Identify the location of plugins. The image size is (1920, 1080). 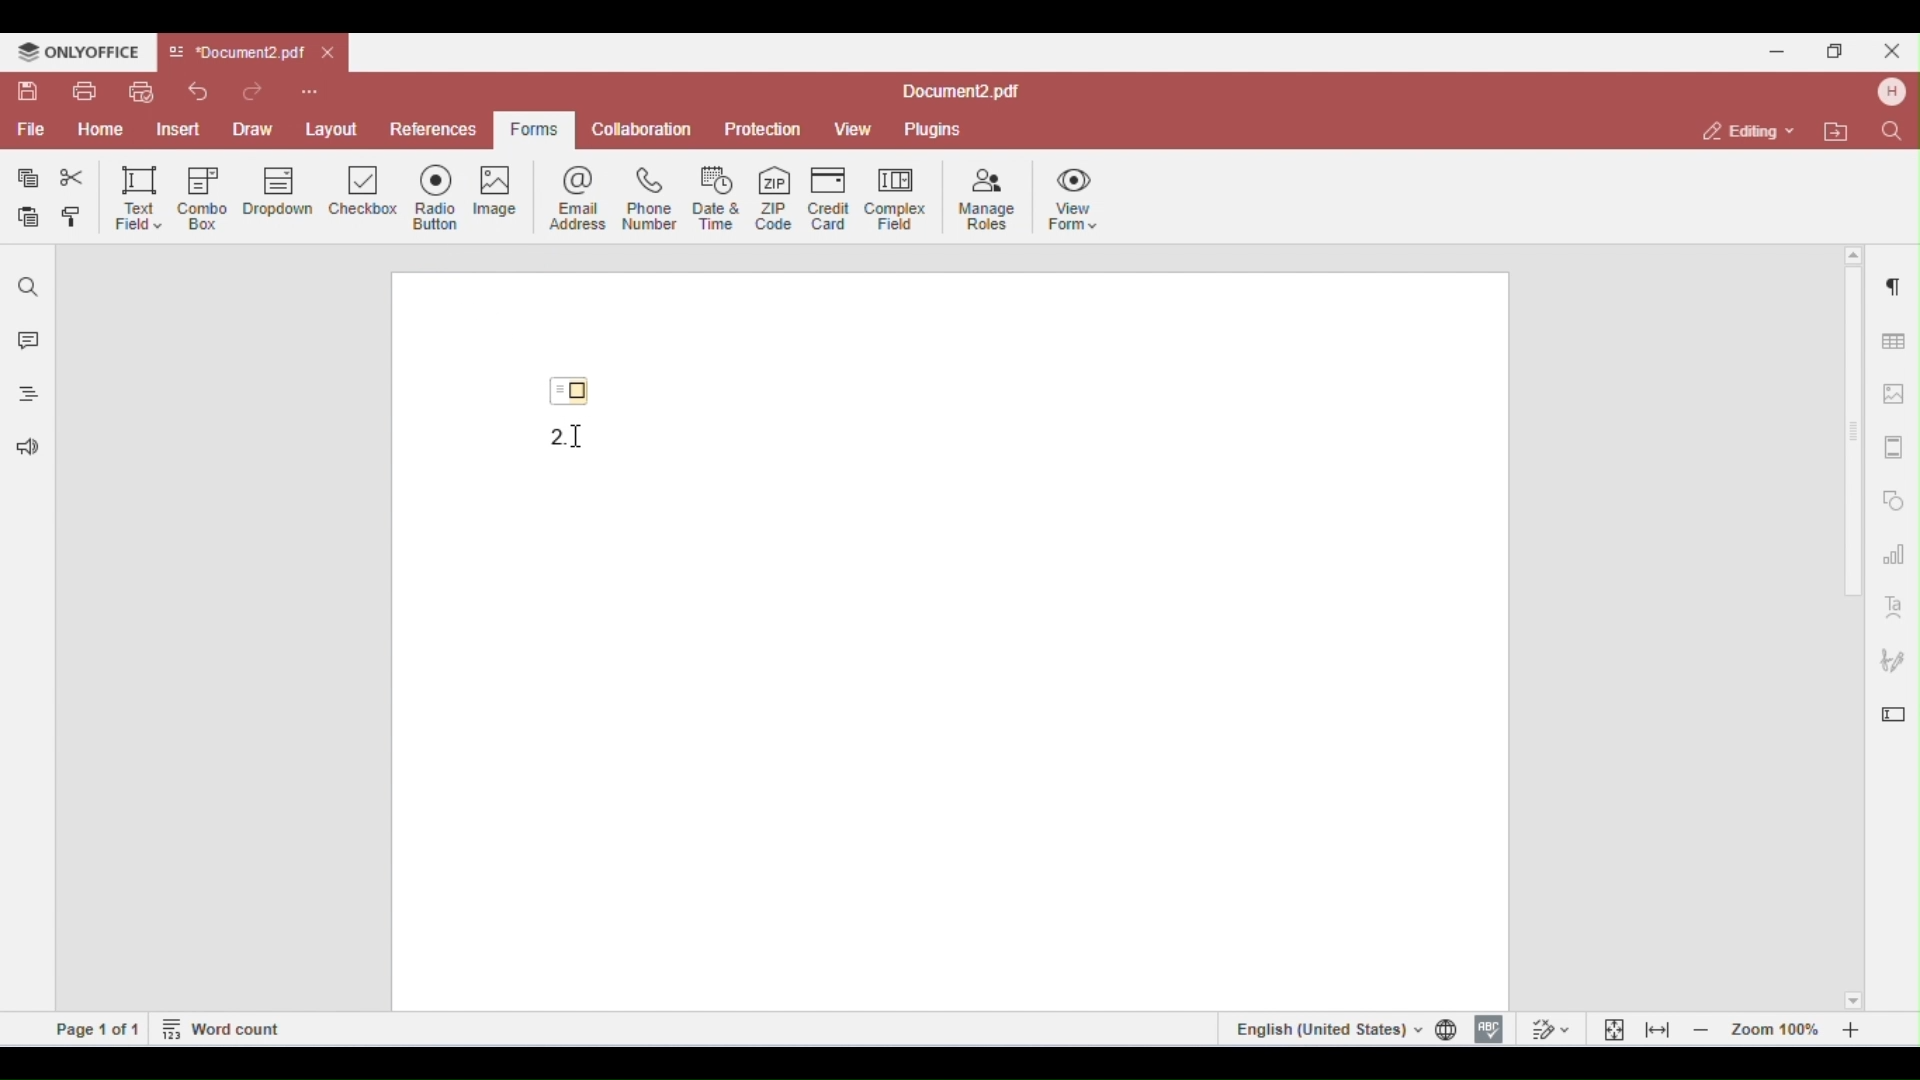
(931, 130).